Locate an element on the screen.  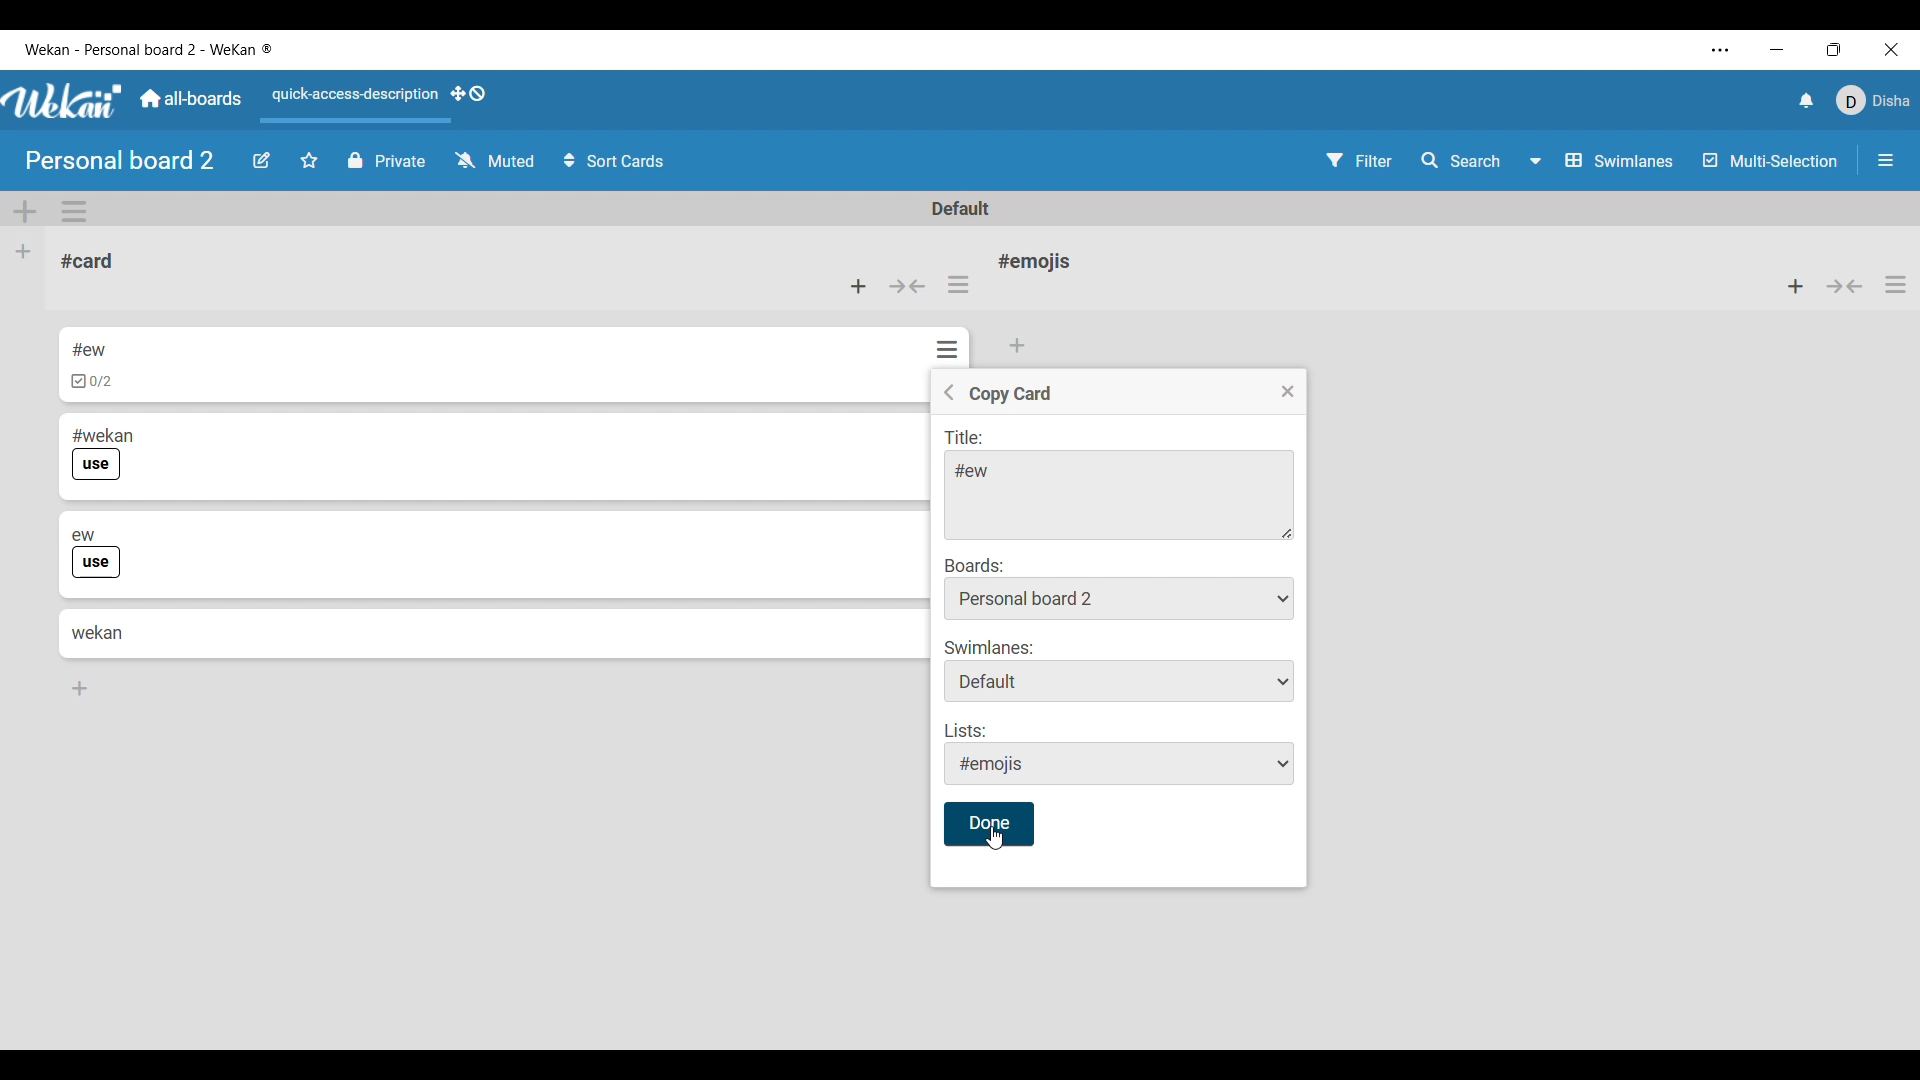
Card 1 is located at coordinates (156, 347).